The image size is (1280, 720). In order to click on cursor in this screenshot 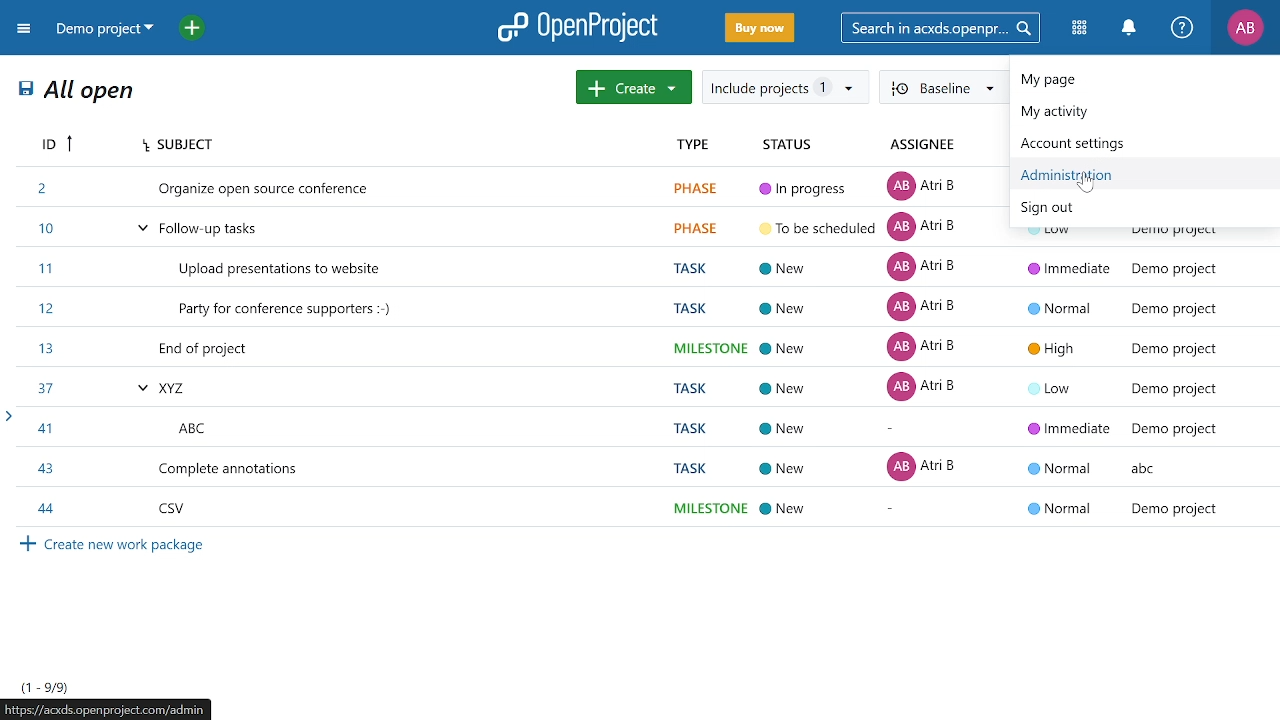, I will do `click(1087, 185)`.